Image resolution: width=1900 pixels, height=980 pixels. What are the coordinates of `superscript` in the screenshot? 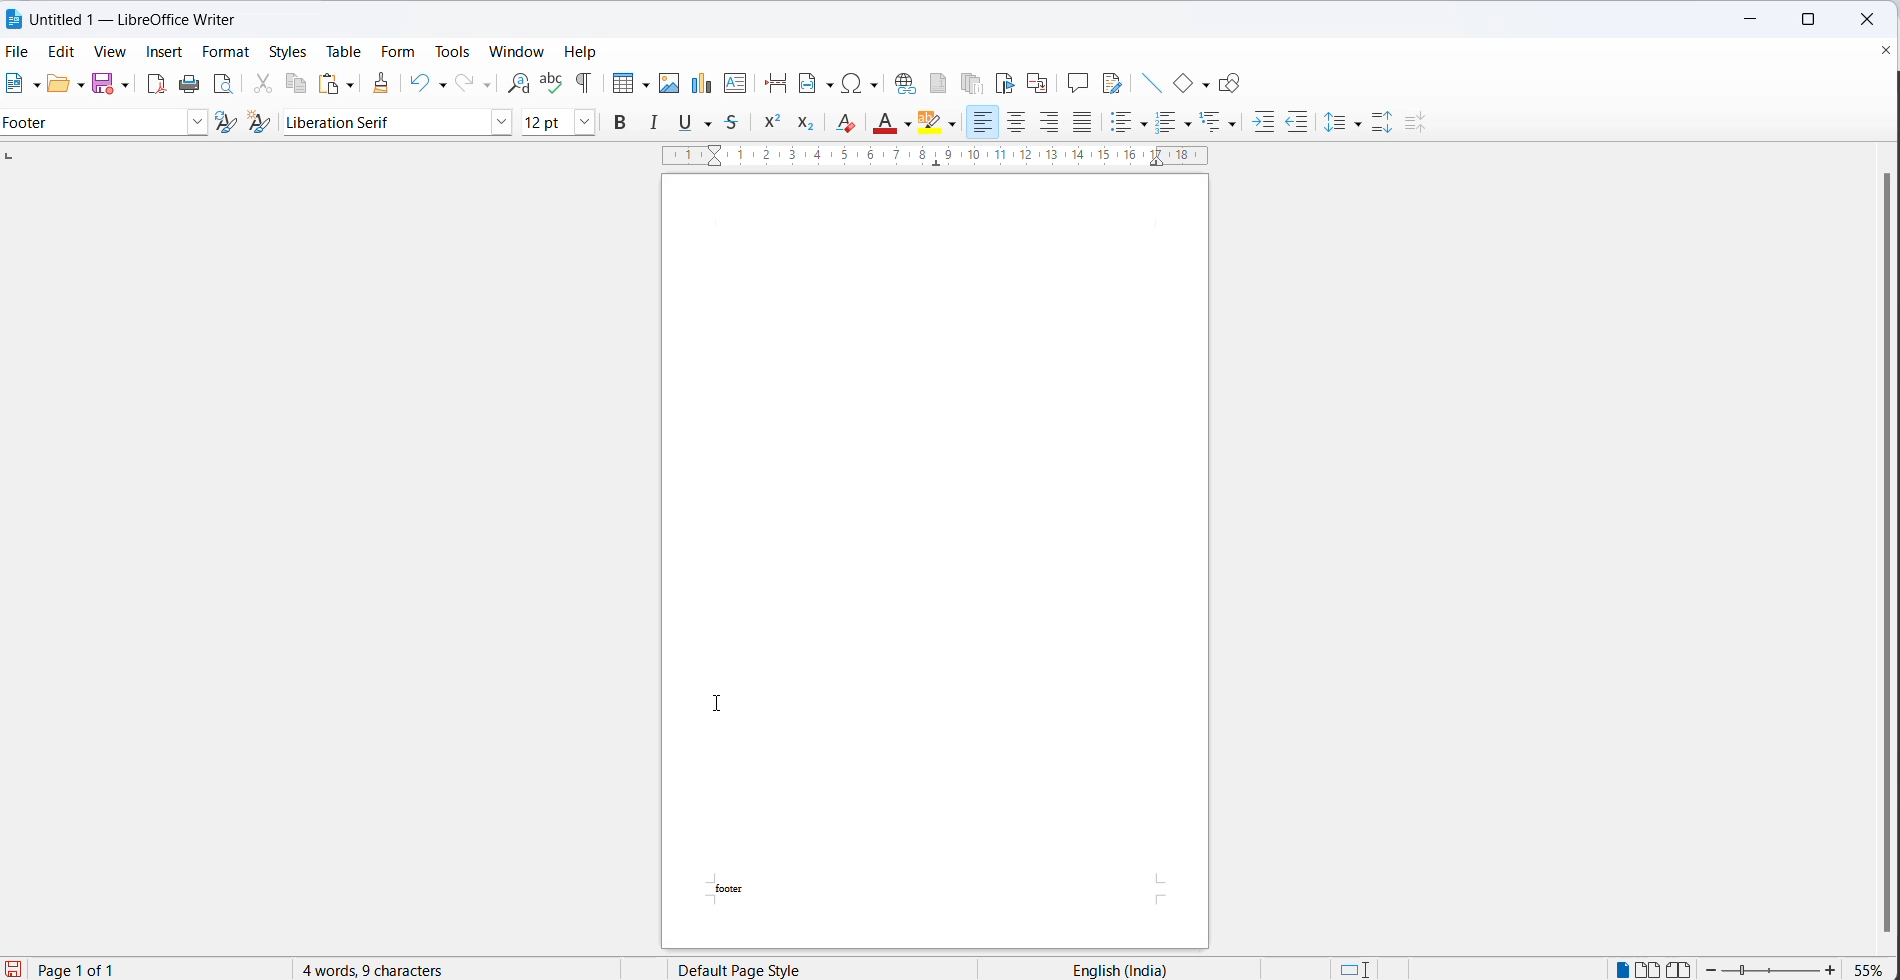 It's located at (774, 122).